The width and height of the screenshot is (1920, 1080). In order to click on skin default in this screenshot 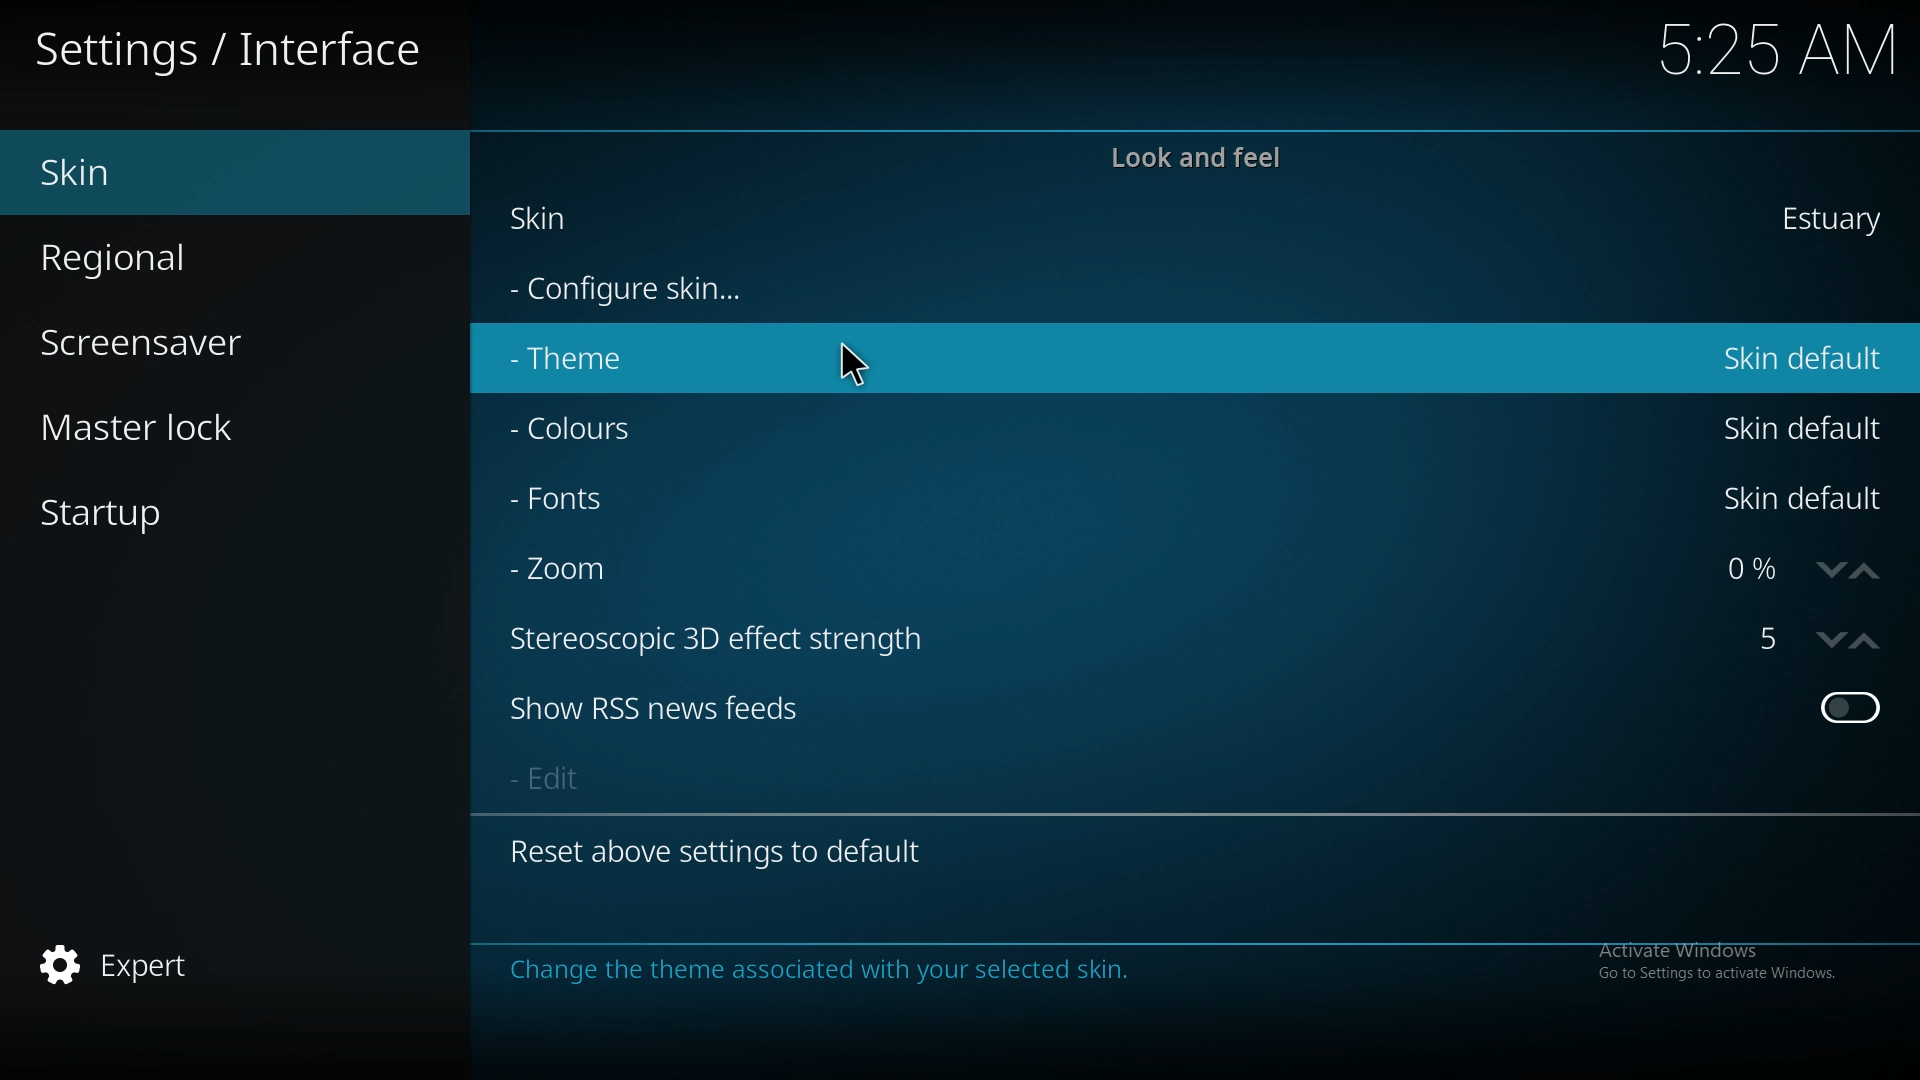, I will do `click(1803, 356)`.